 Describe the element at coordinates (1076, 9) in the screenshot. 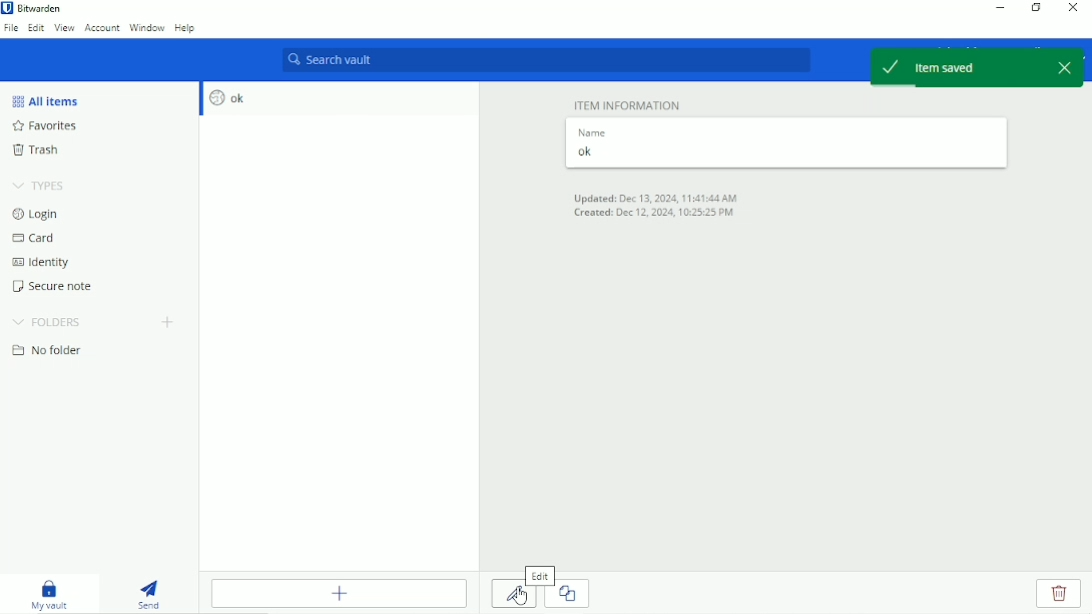

I see `Close` at that location.